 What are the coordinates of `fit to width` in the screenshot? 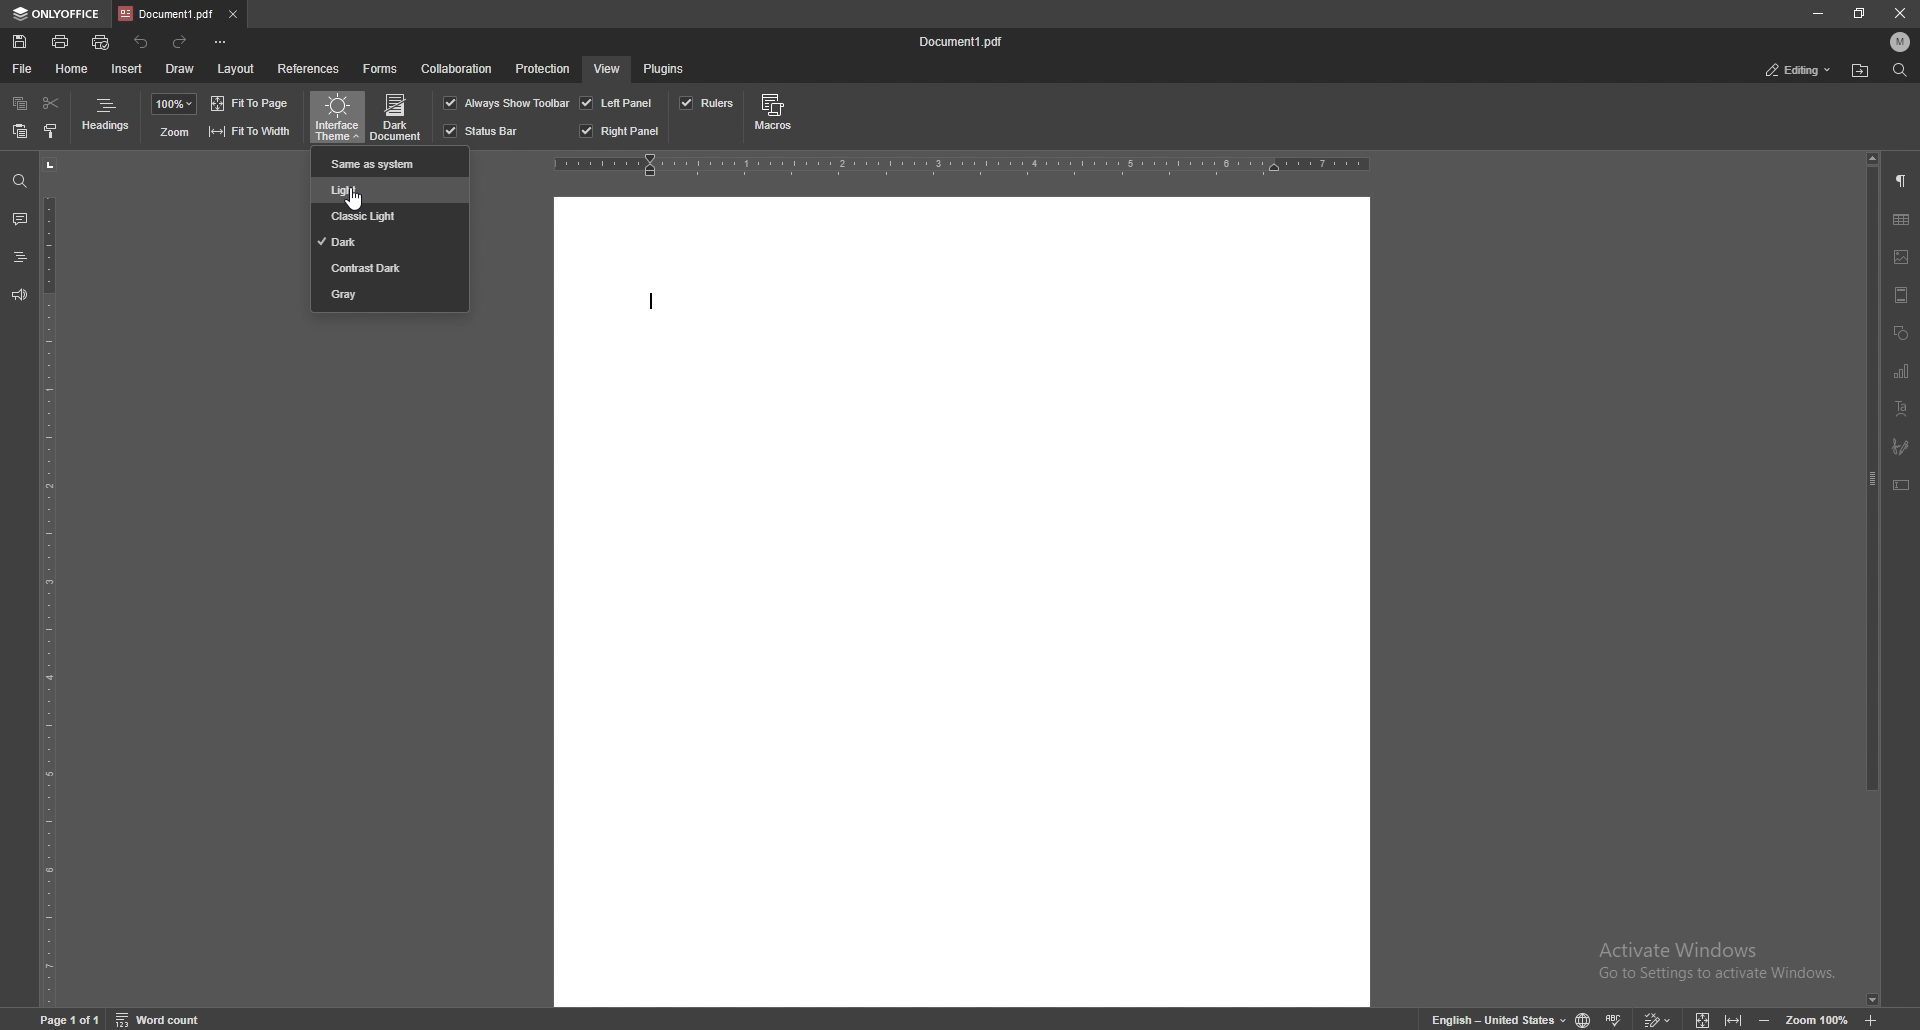 It's located at (1735, 1019).